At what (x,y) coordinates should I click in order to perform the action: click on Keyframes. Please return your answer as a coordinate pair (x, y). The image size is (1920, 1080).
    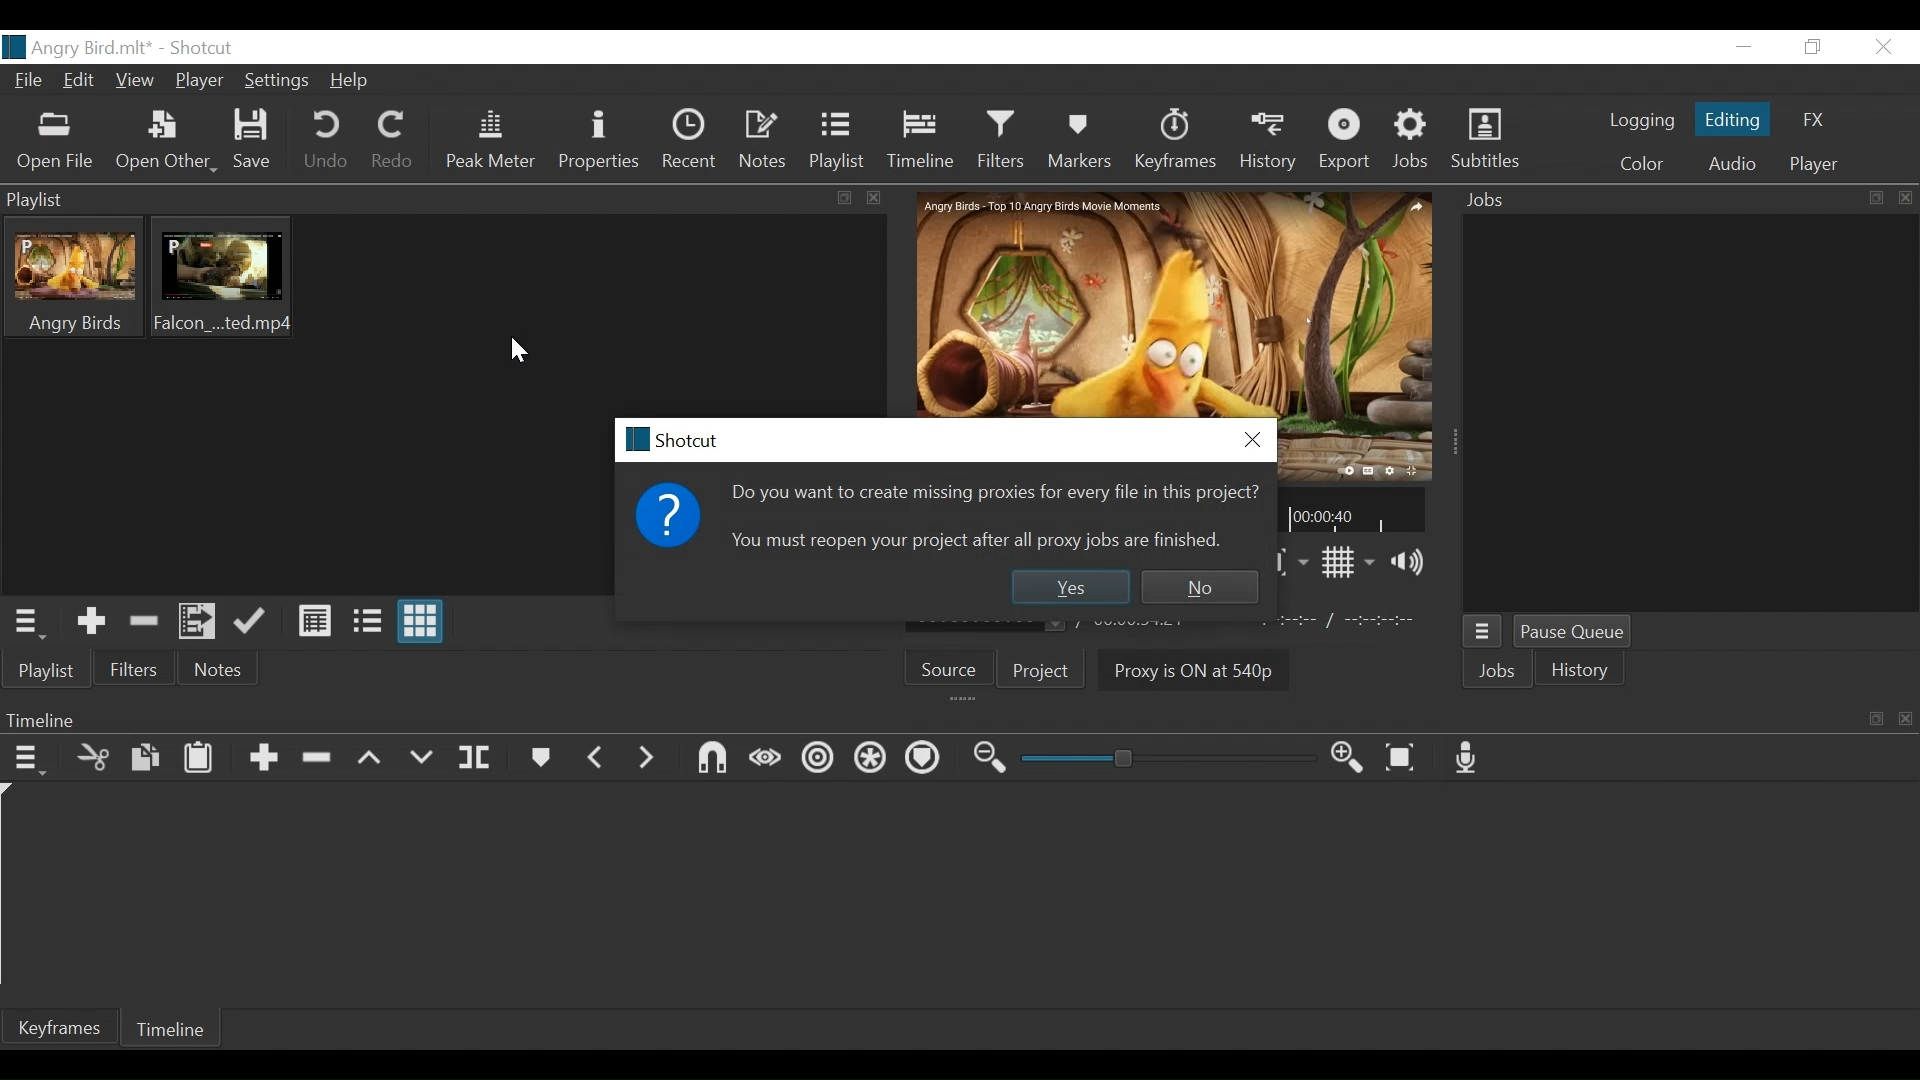
    Looking at the image, I should click on (1173, 142).